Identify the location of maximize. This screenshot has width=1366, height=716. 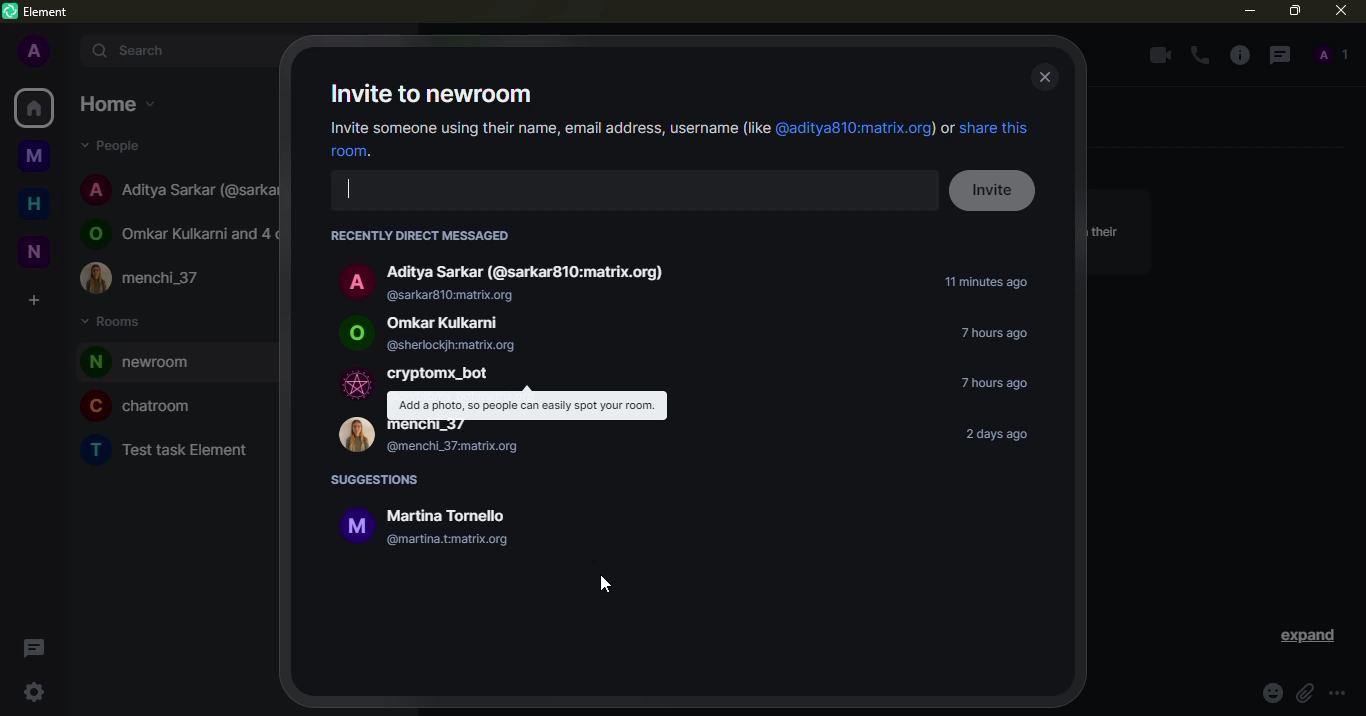
(1291, 13).